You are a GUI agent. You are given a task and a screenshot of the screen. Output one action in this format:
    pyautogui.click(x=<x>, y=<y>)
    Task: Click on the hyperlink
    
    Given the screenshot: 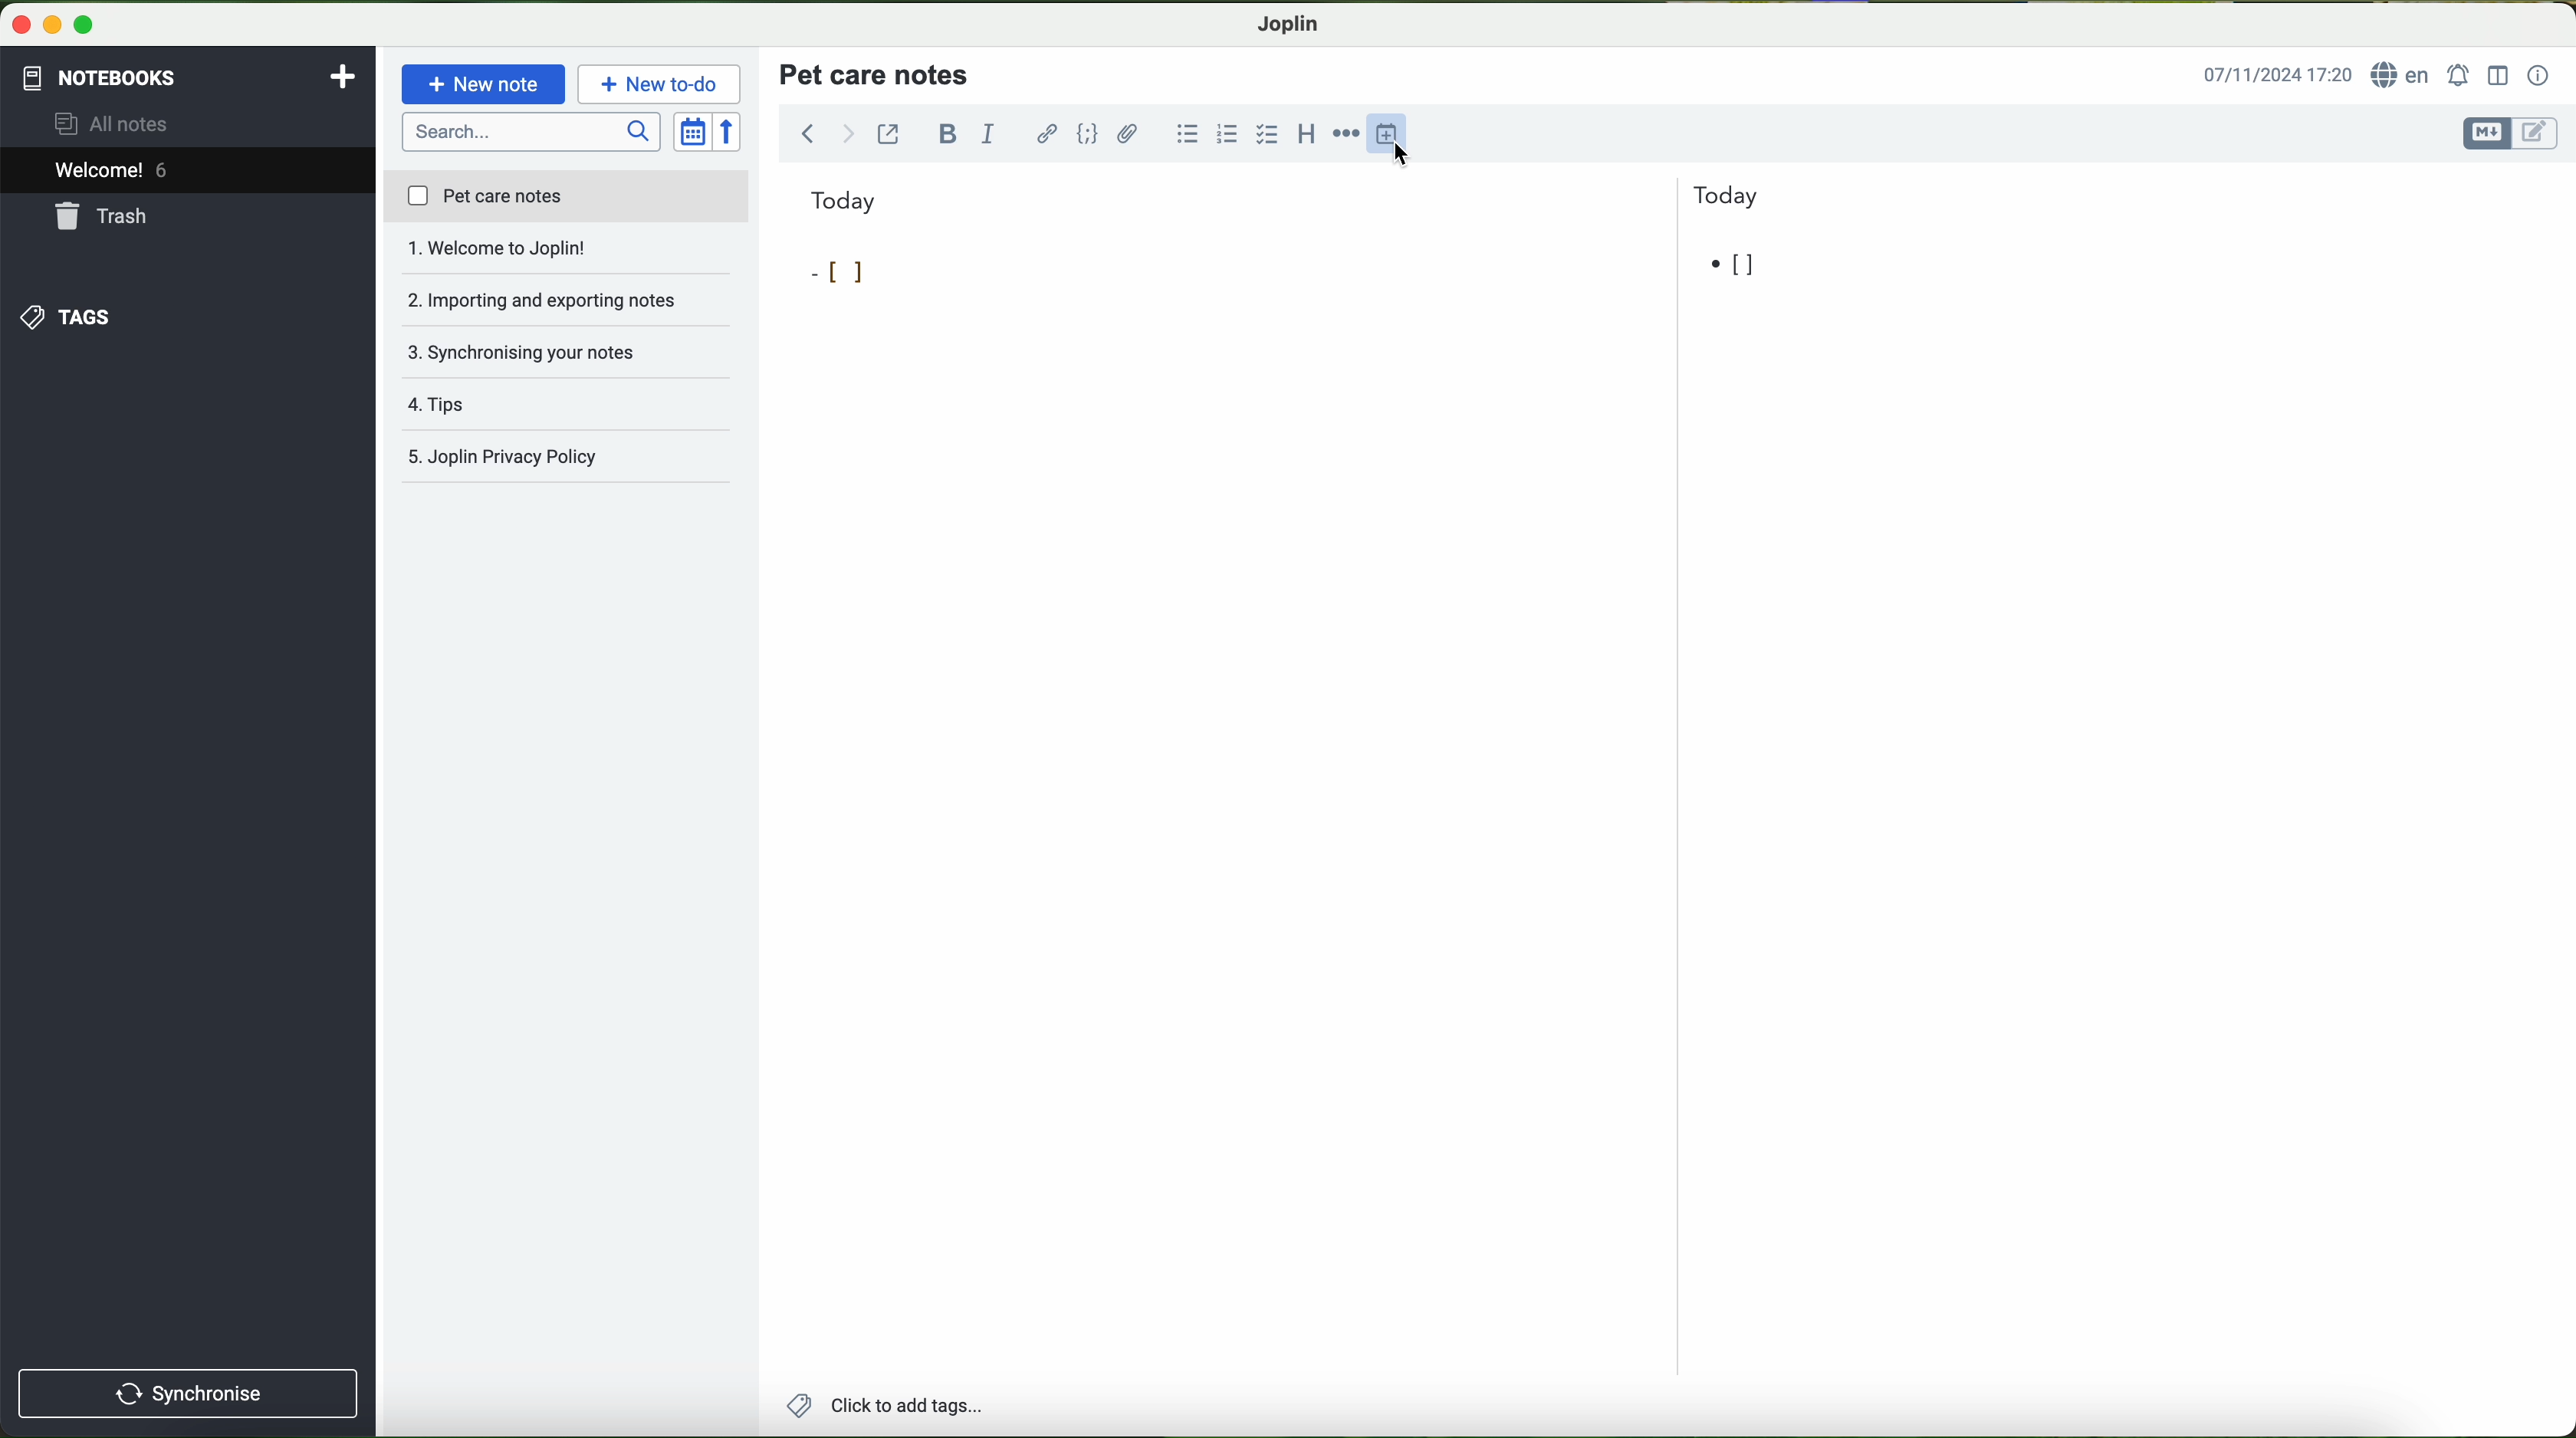 What is the action you would take?
    pyautogui.click(x=1049, y=136)
    